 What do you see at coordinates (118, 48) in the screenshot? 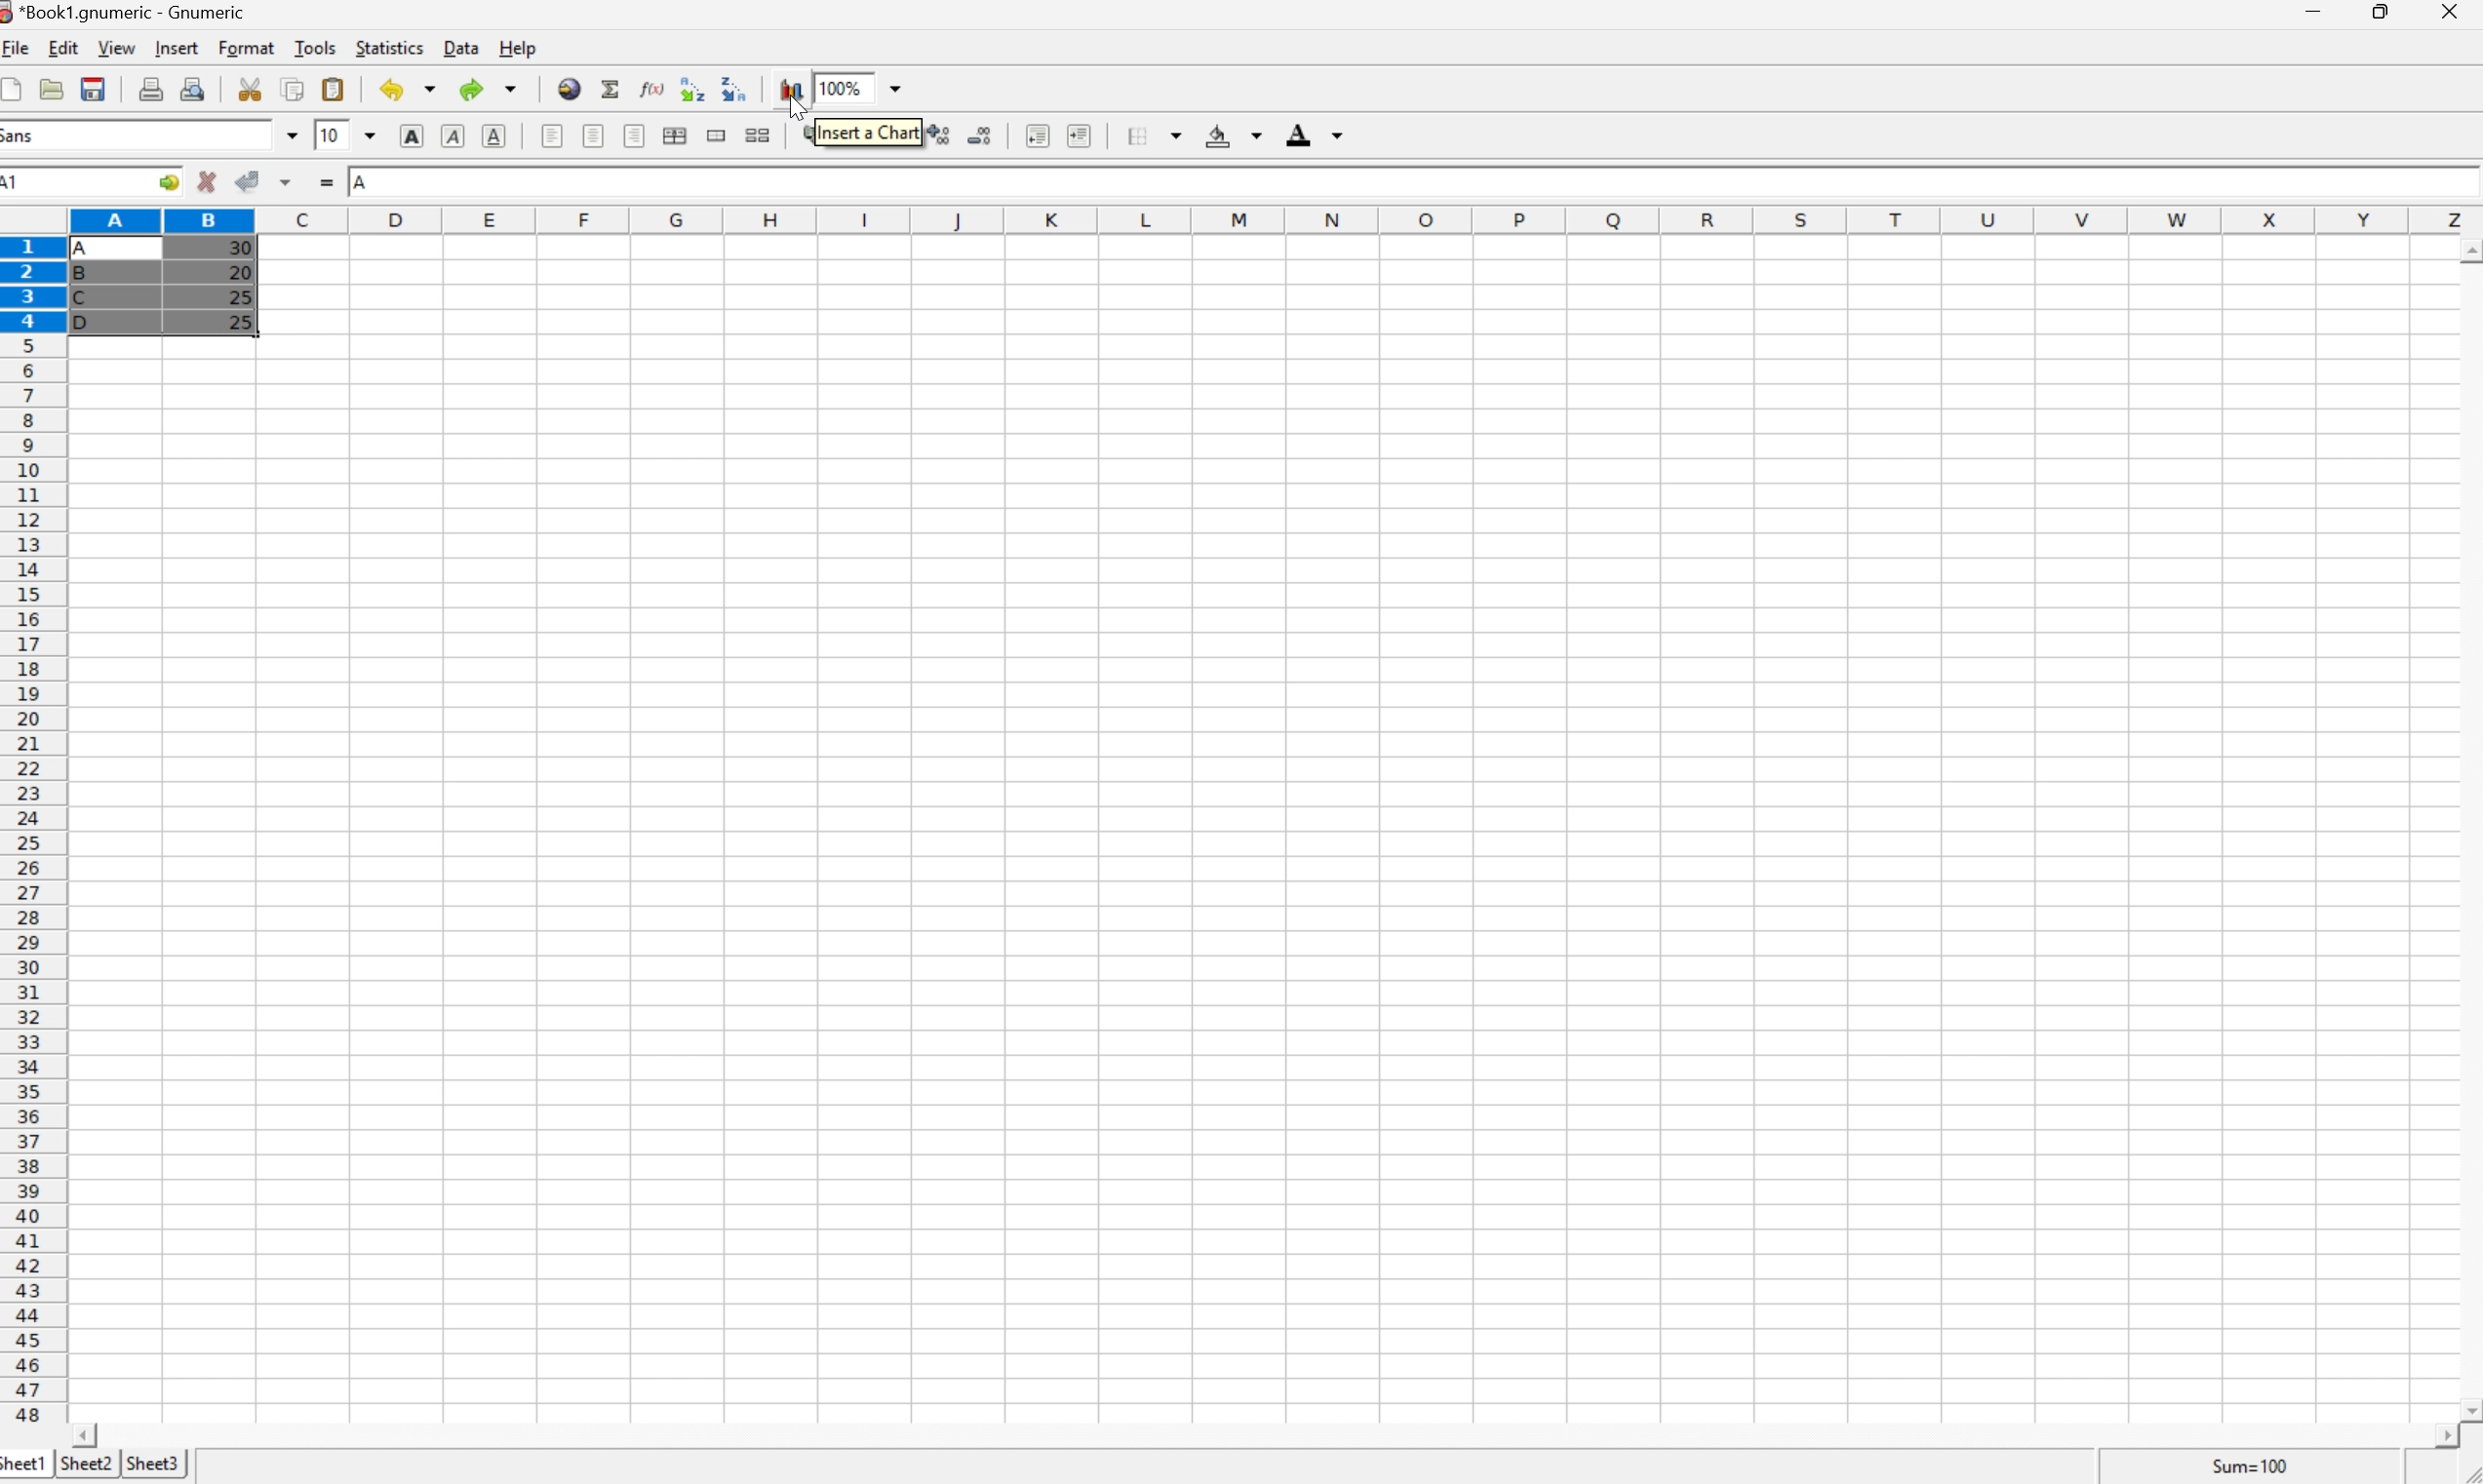
I see `View` at bounding box center [118, 48].